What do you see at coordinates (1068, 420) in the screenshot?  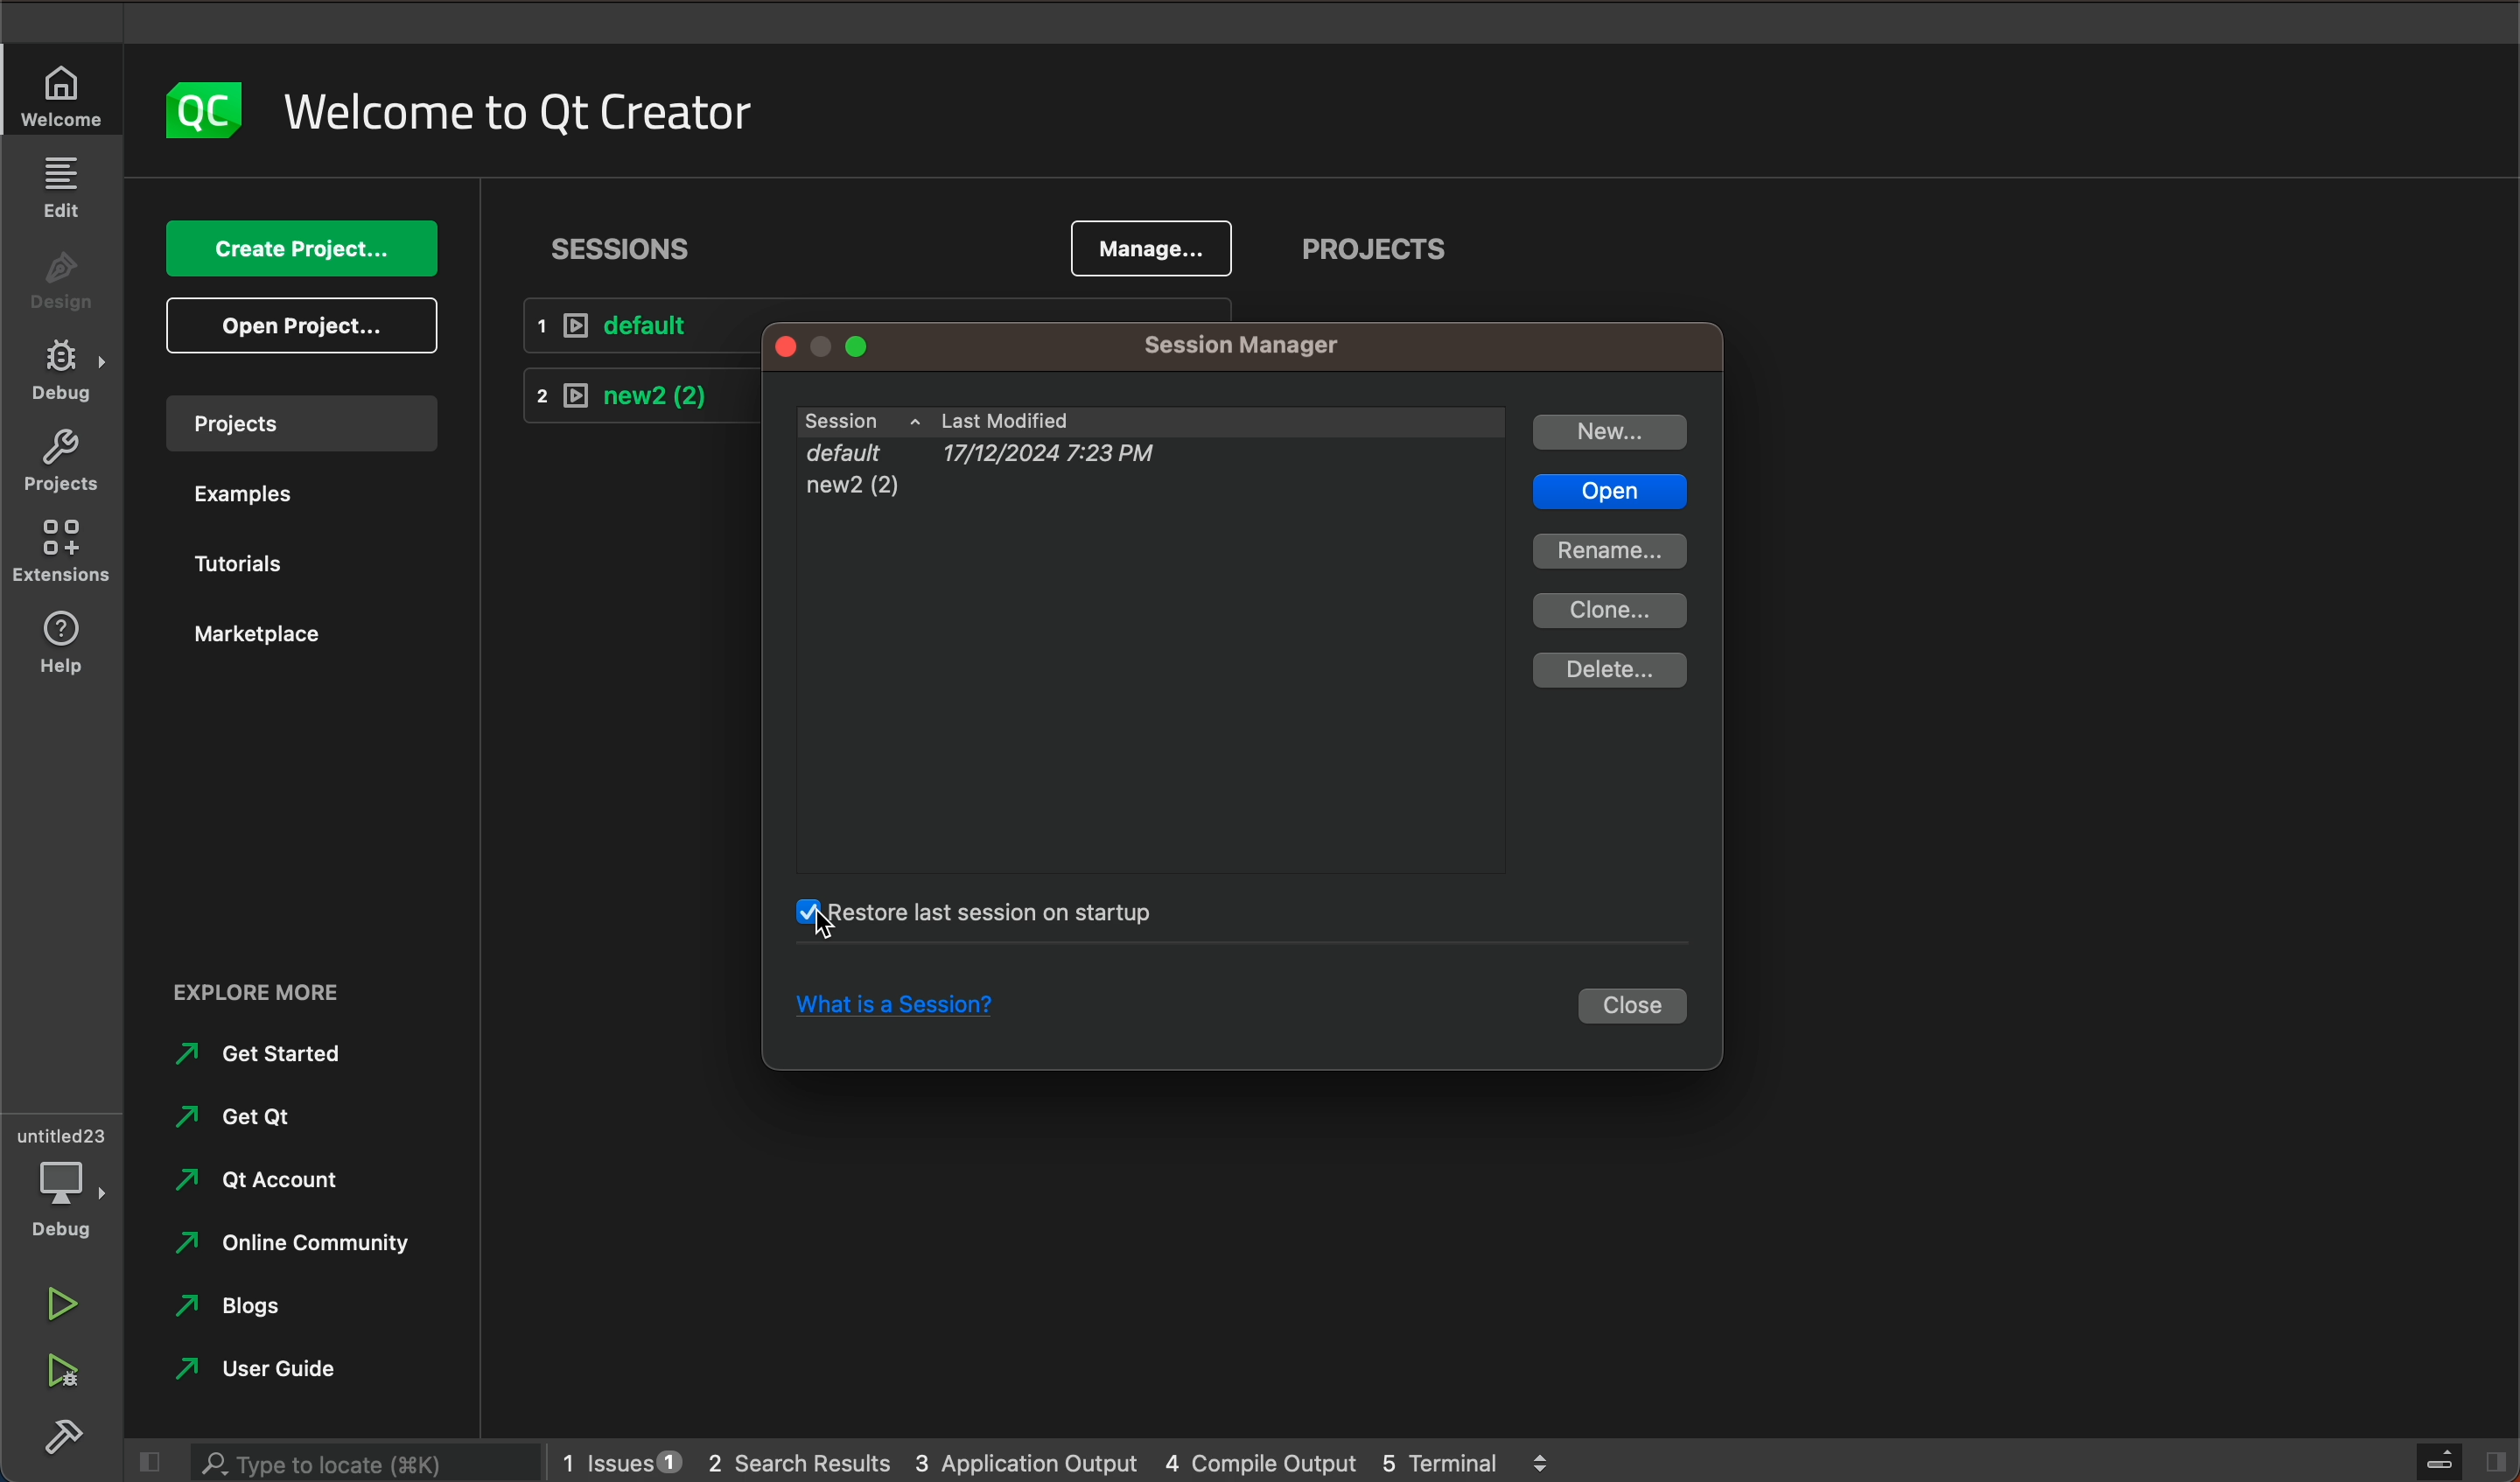 I see `sessions` at bounding box center [1068, 420].